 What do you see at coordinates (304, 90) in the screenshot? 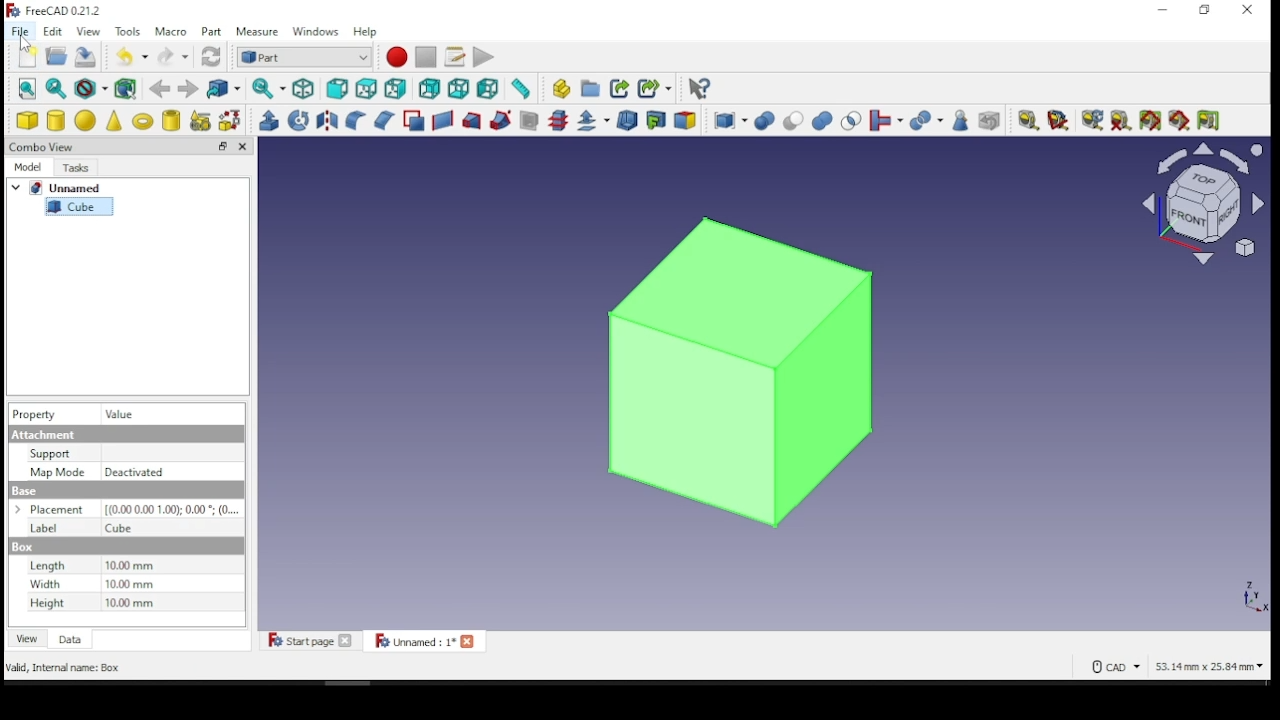
I see `isometric` at bounding box center [304, 90].